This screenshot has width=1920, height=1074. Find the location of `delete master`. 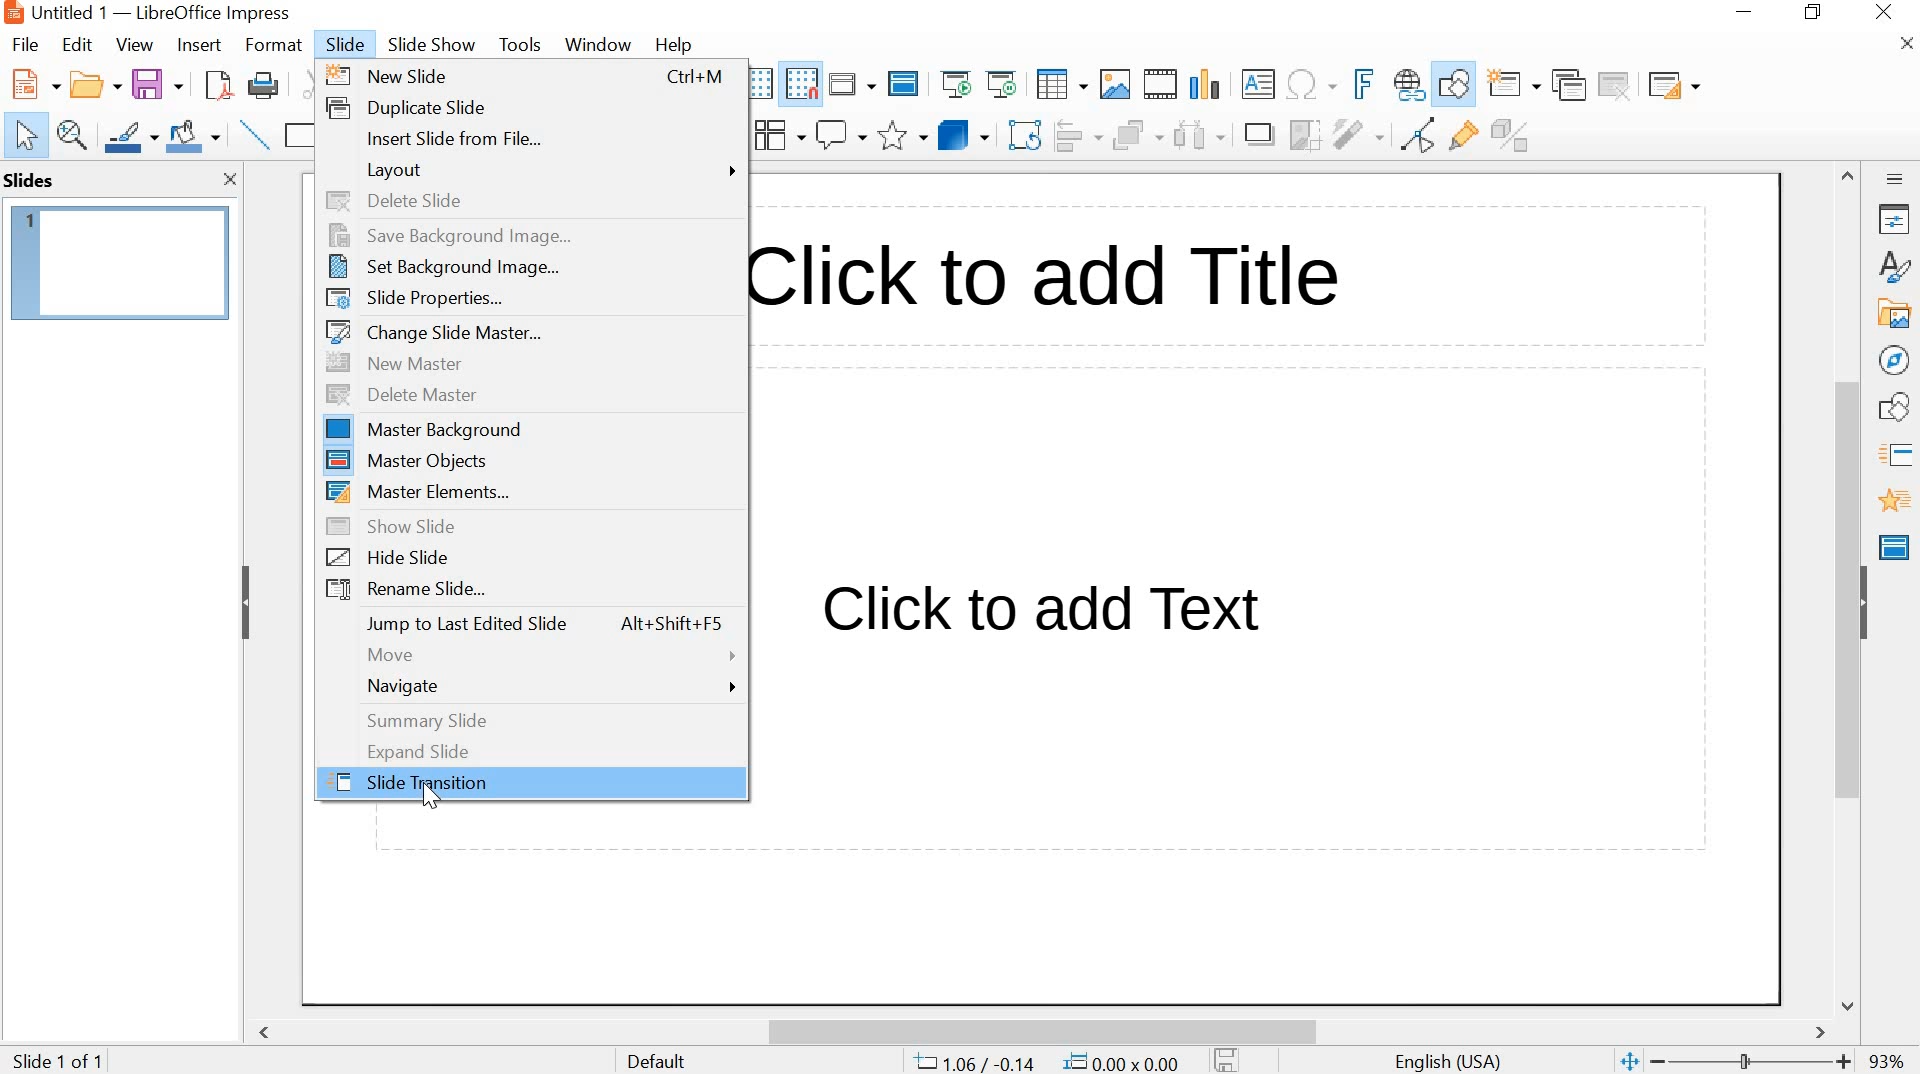

delete master is located at coordinates (531, 394).